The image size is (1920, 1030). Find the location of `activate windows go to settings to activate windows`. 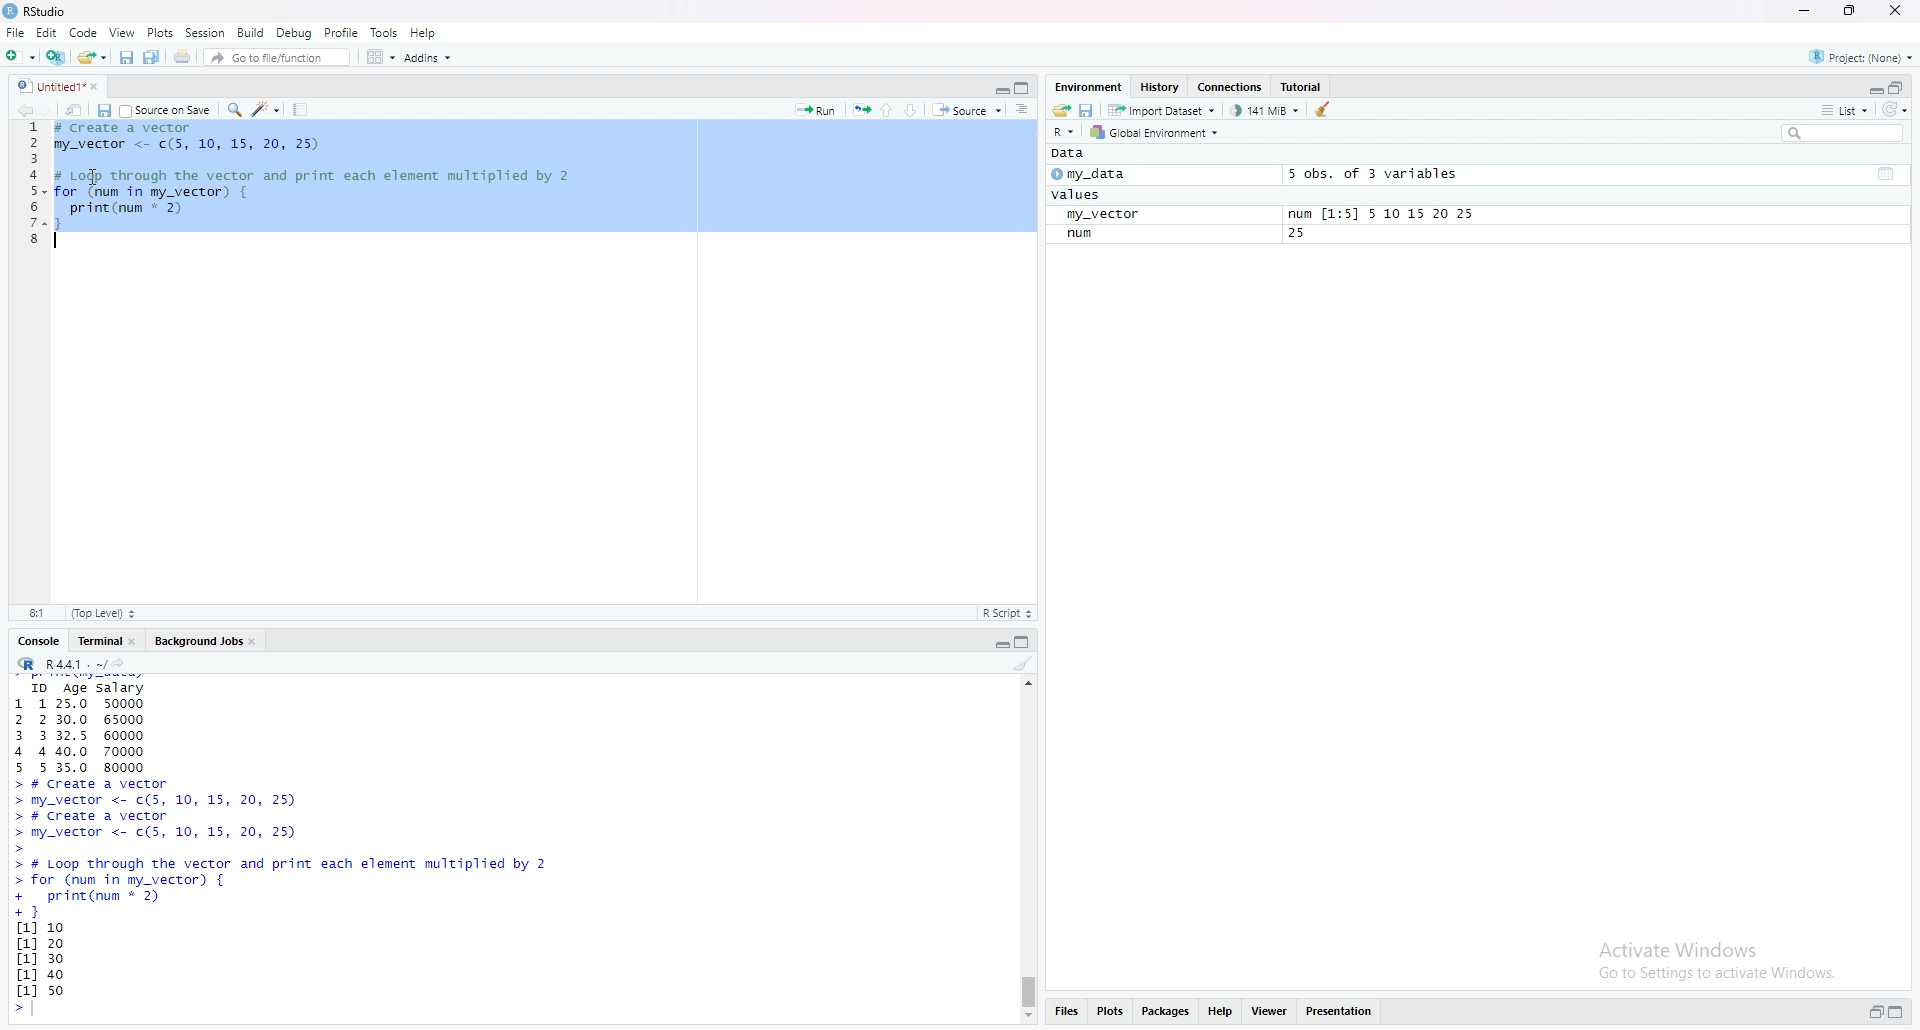

activate windows go to settings to activate windows is located at coordinates (1702, 955).